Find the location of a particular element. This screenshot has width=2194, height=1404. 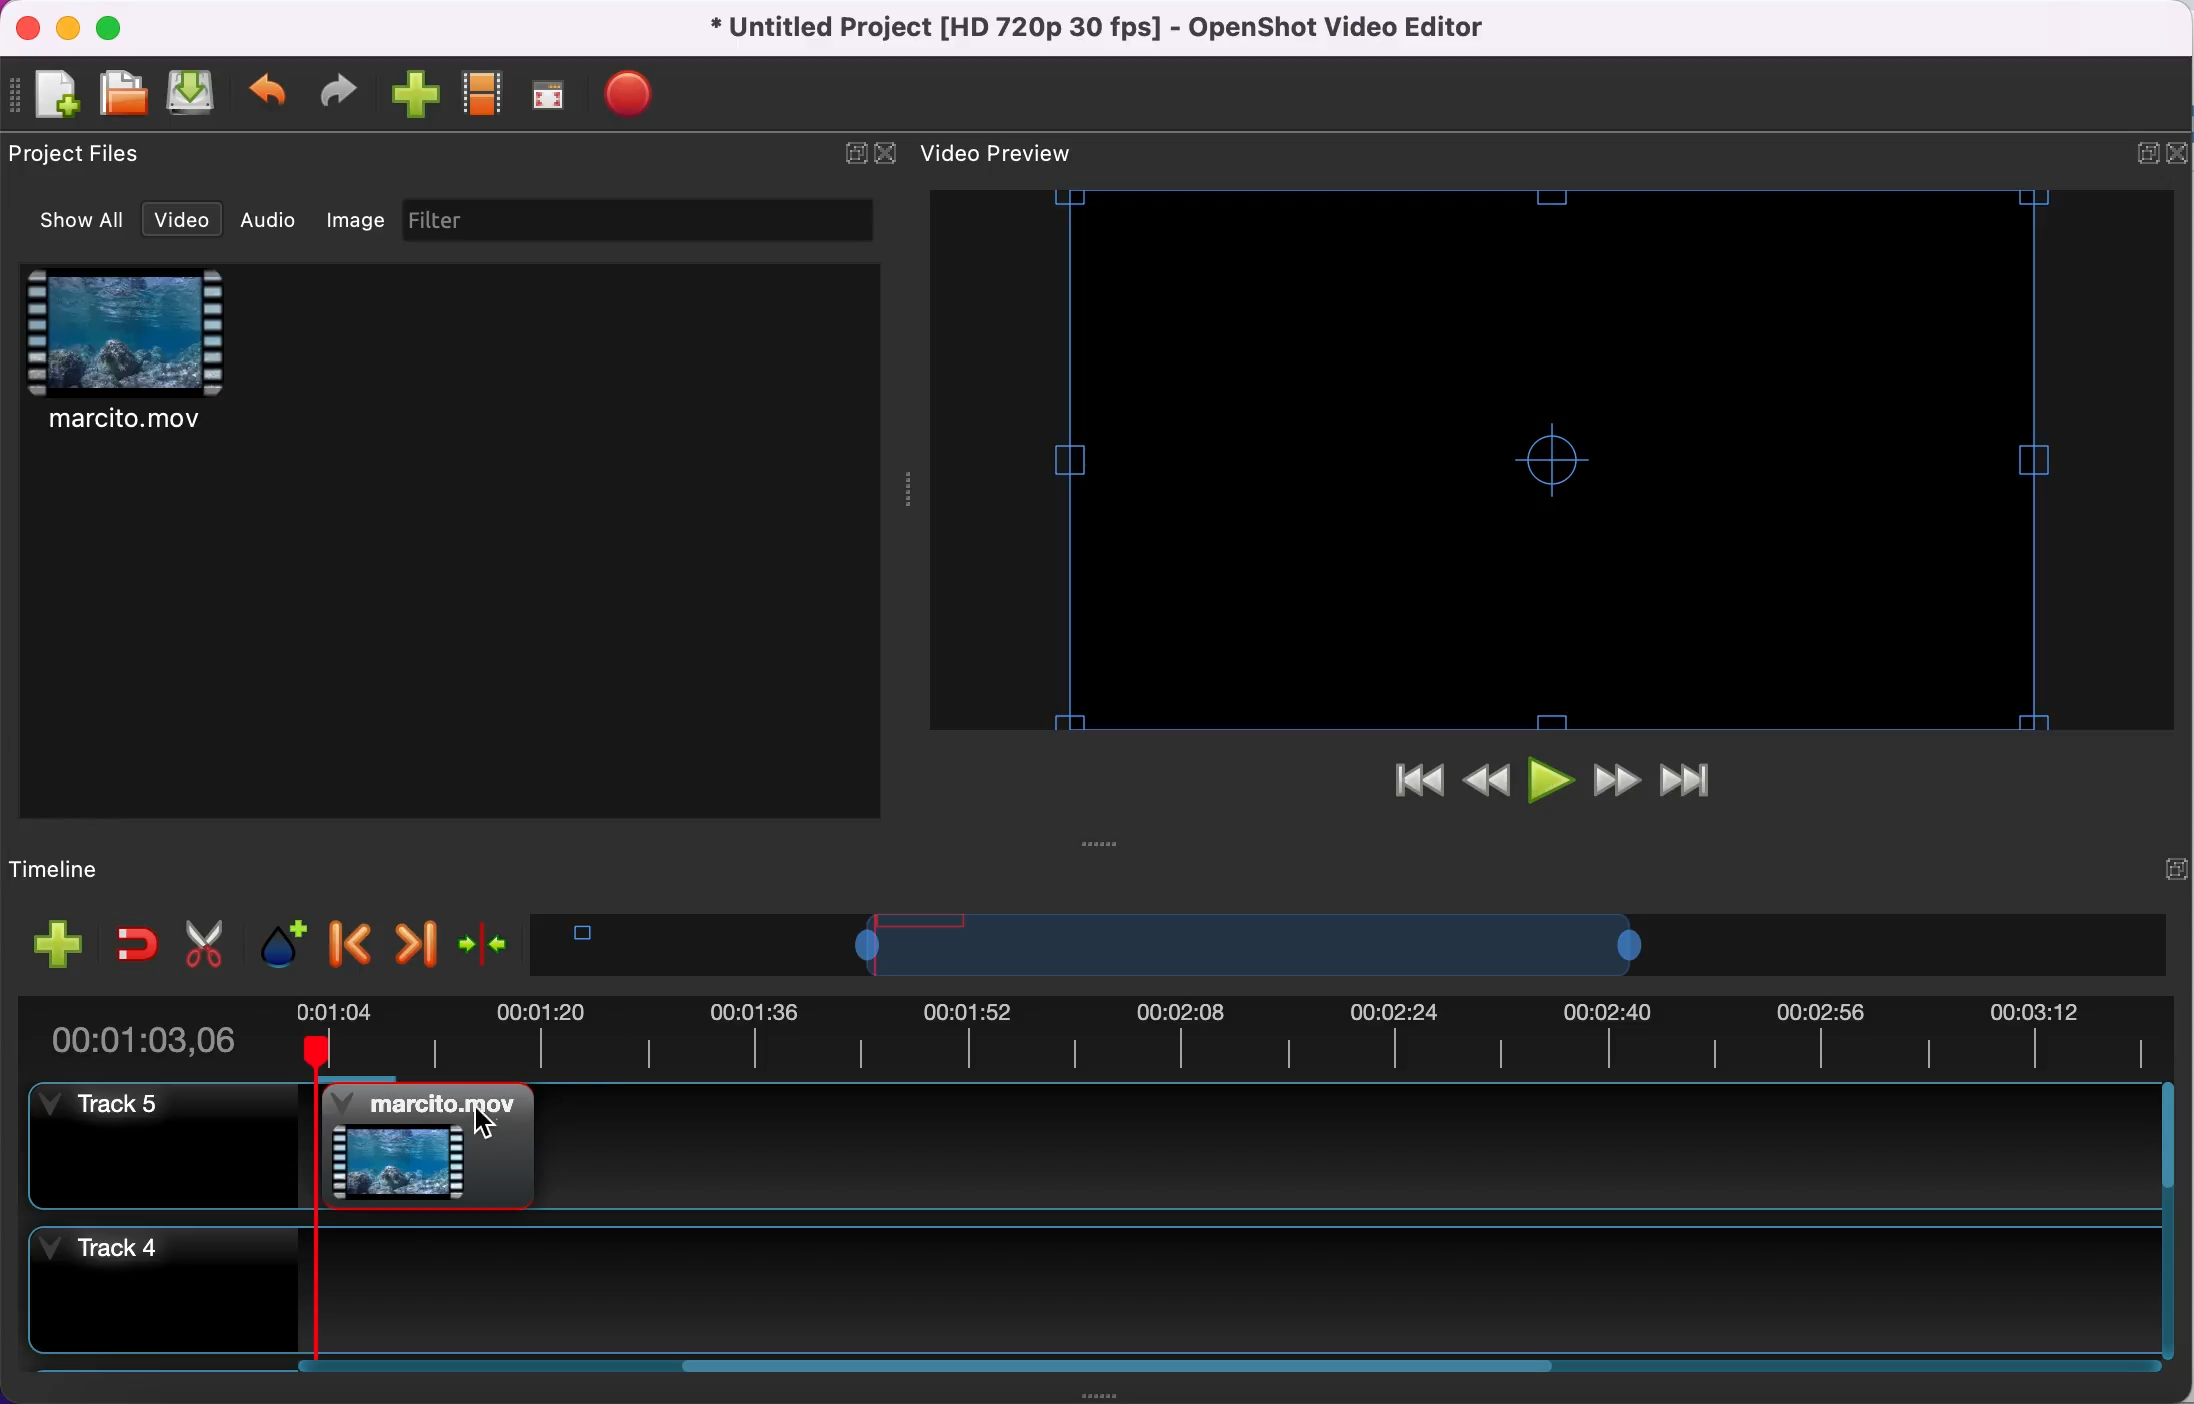

image is located at coordinates (348, 218).